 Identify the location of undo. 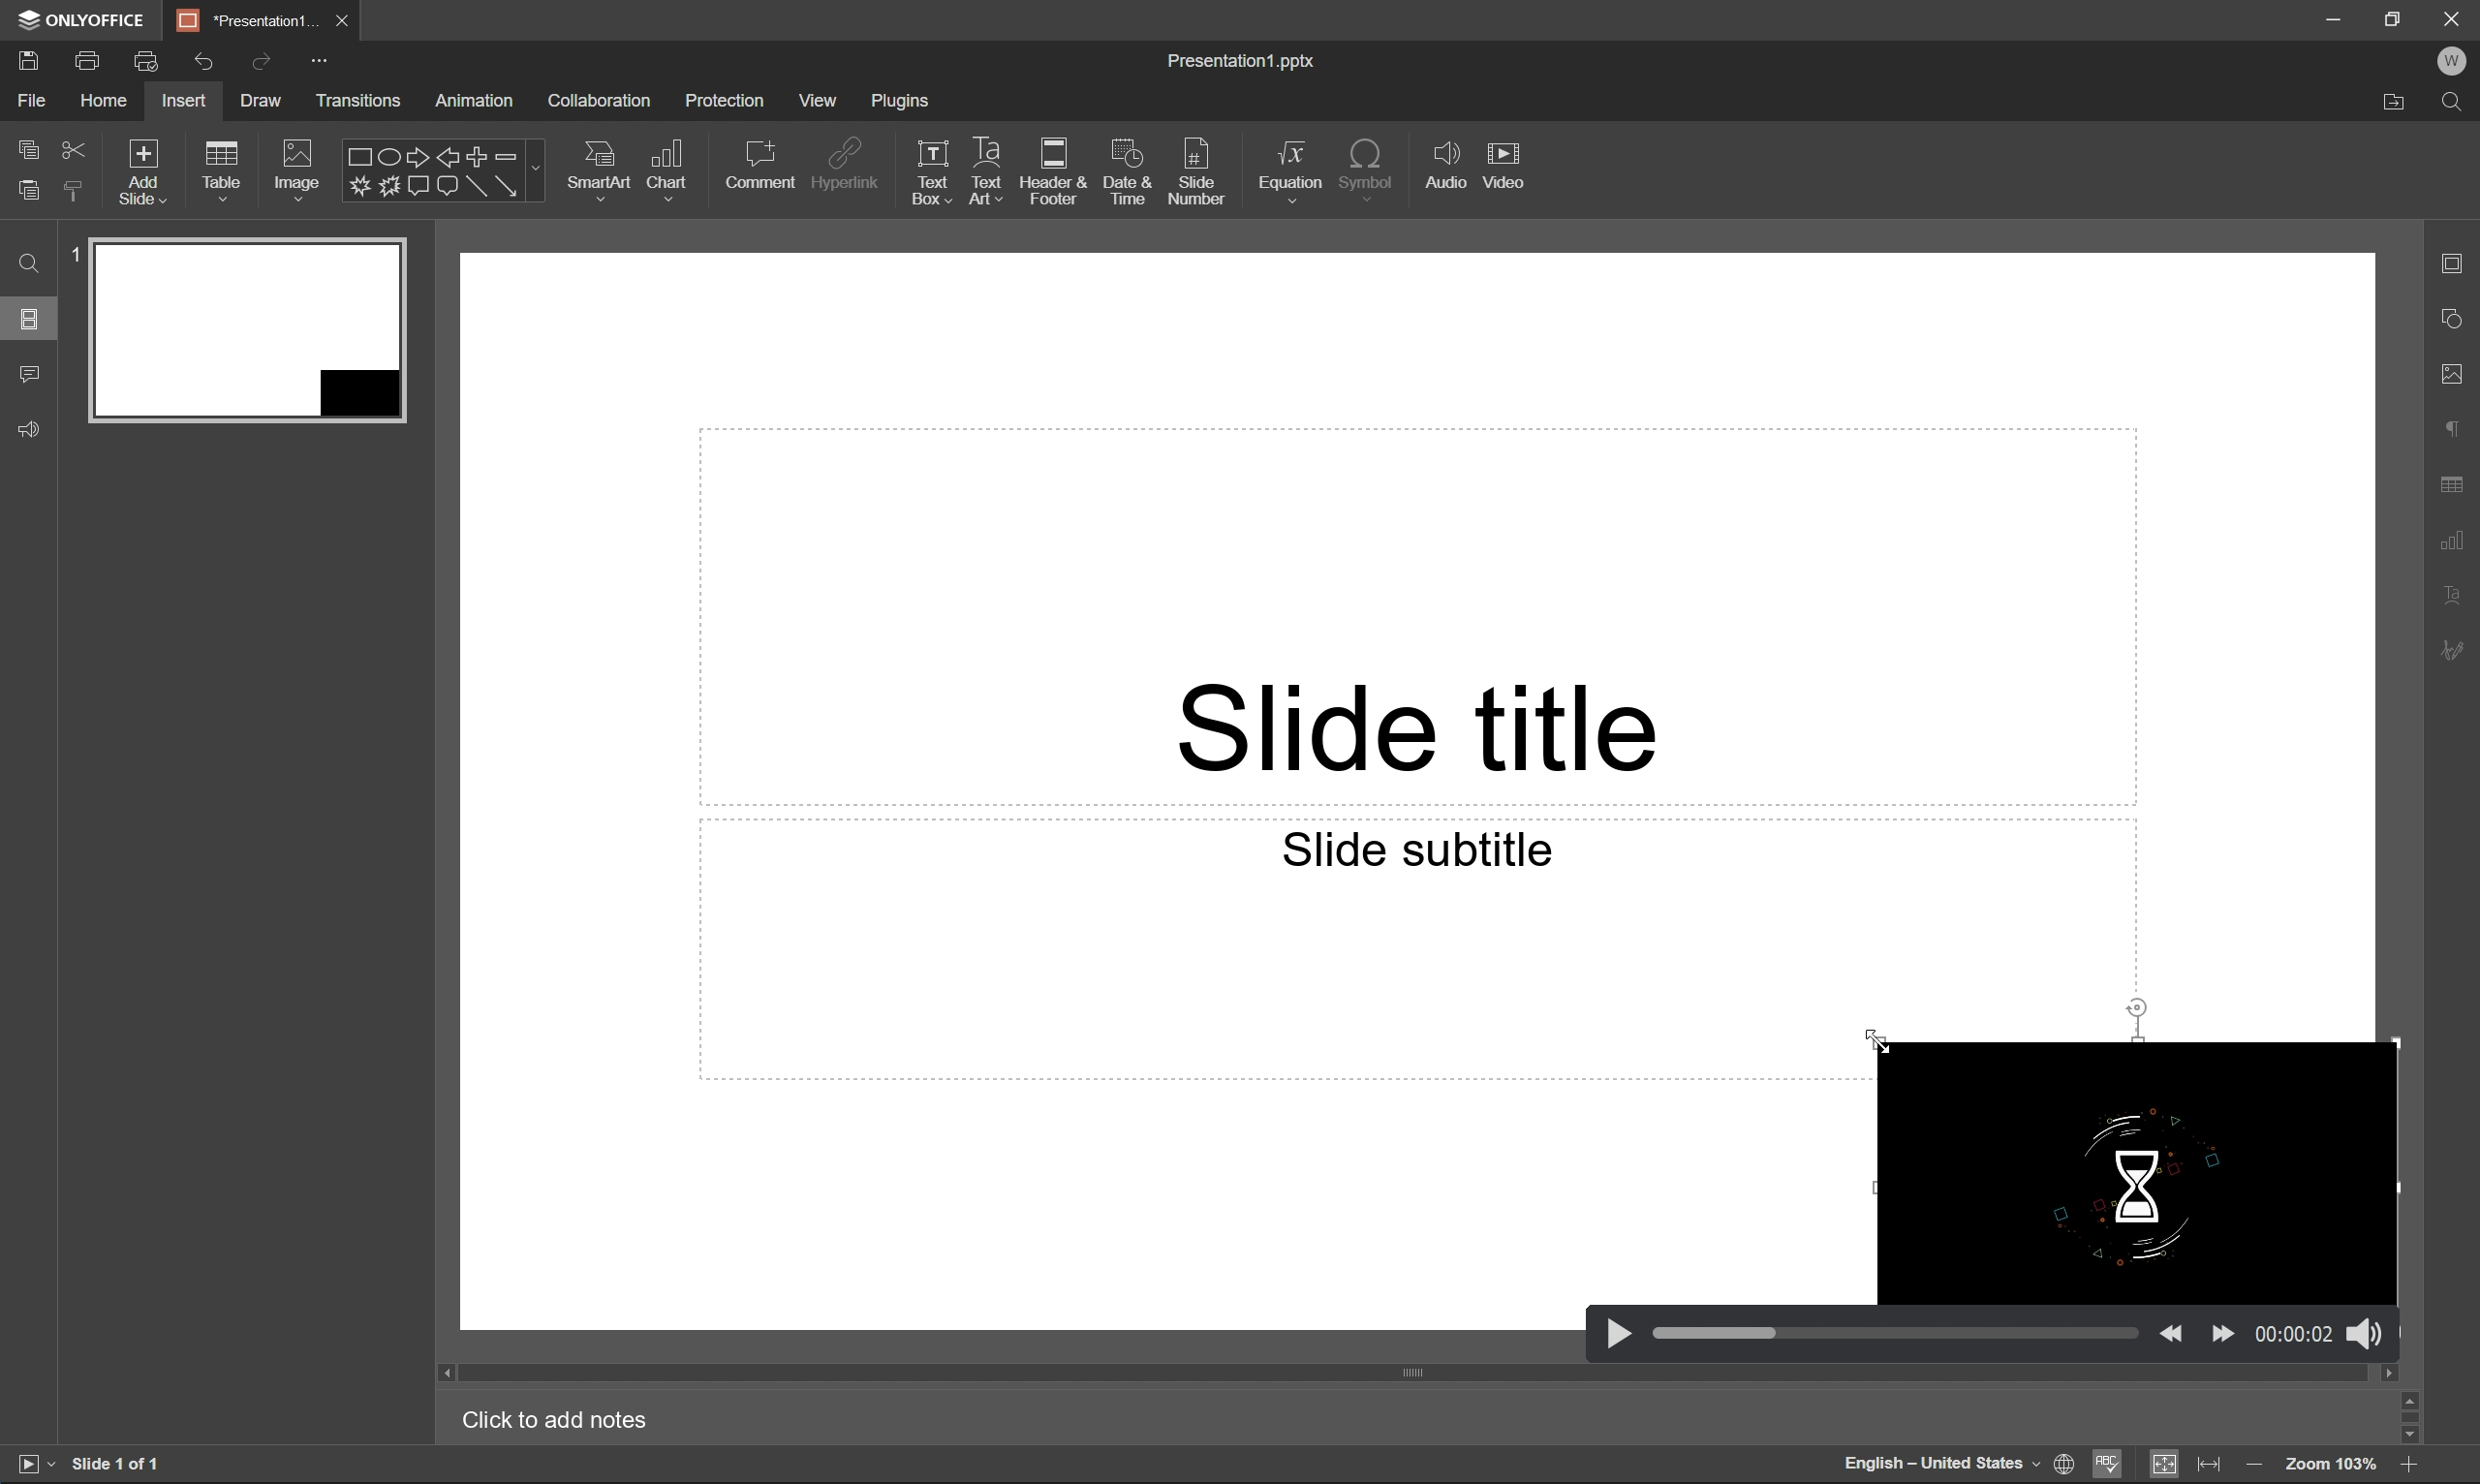
(197, 61).